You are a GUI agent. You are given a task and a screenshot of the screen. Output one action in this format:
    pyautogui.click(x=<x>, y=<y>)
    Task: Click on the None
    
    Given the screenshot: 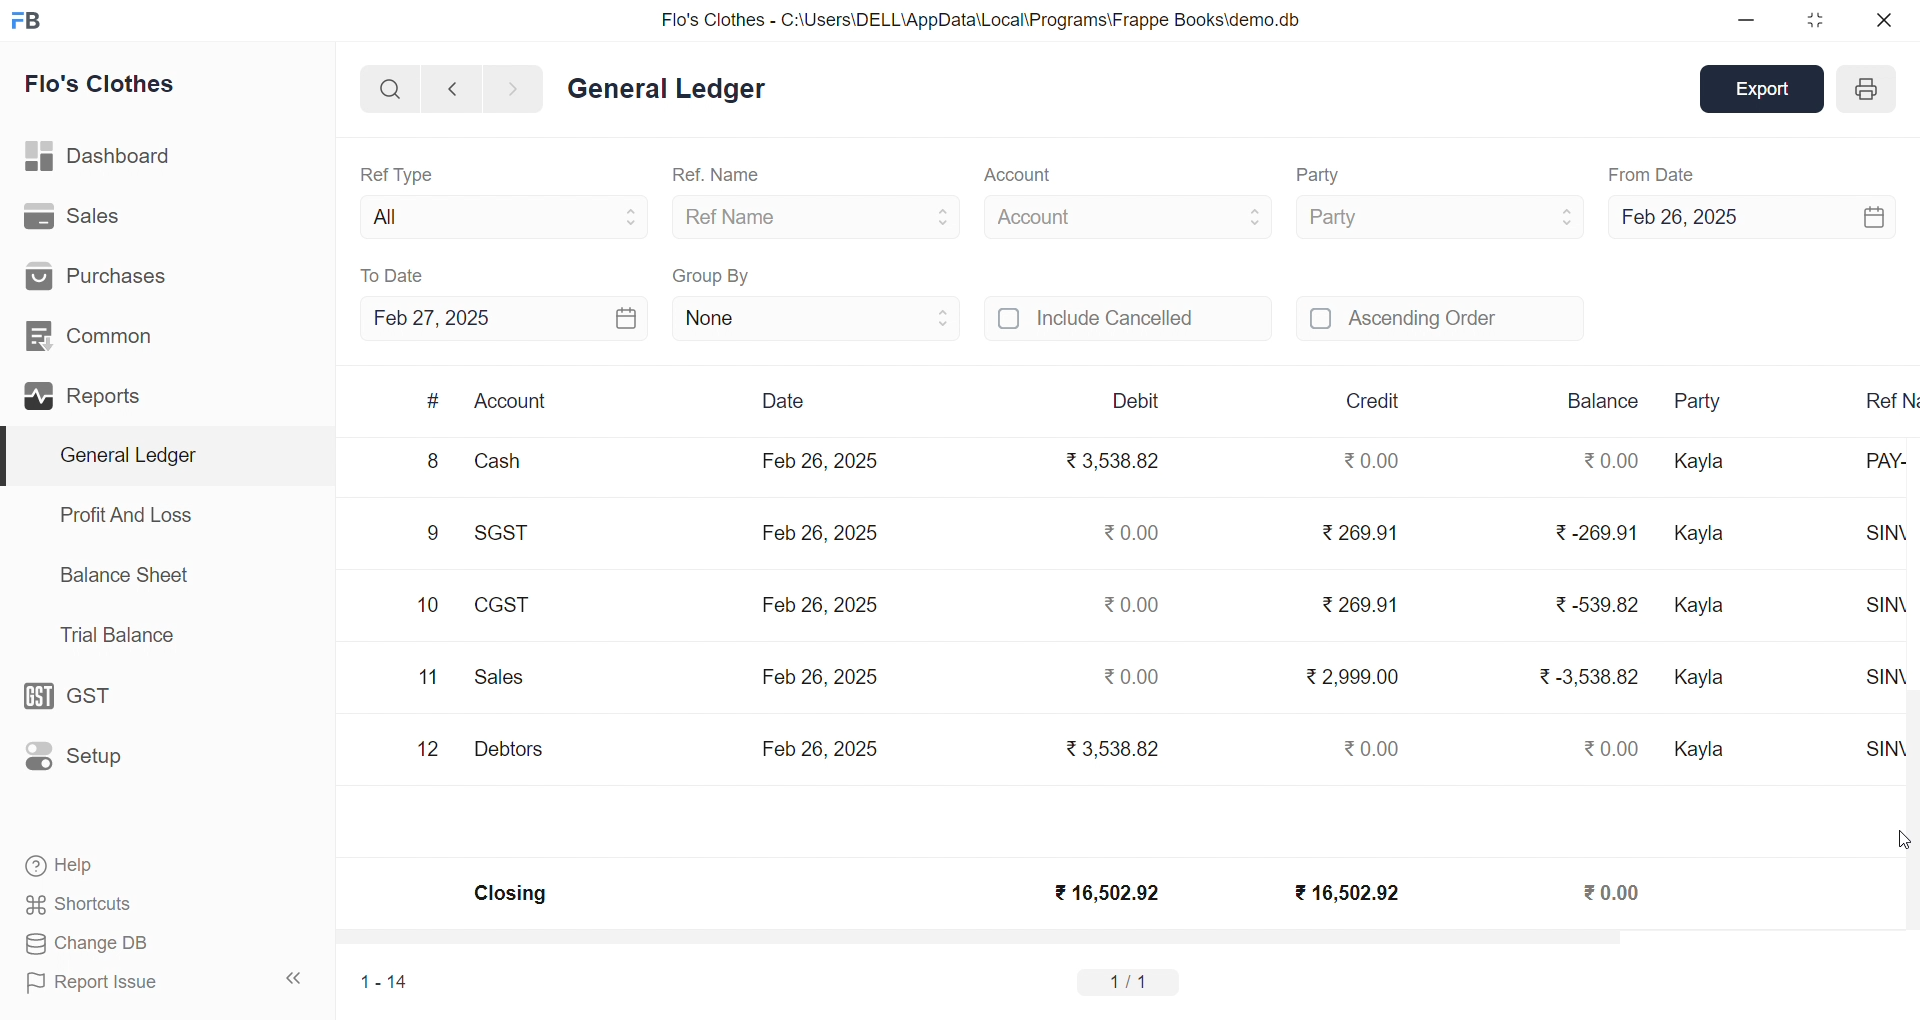 What is the action you would take?
    pyautogui.click(x=816, y=317)
    